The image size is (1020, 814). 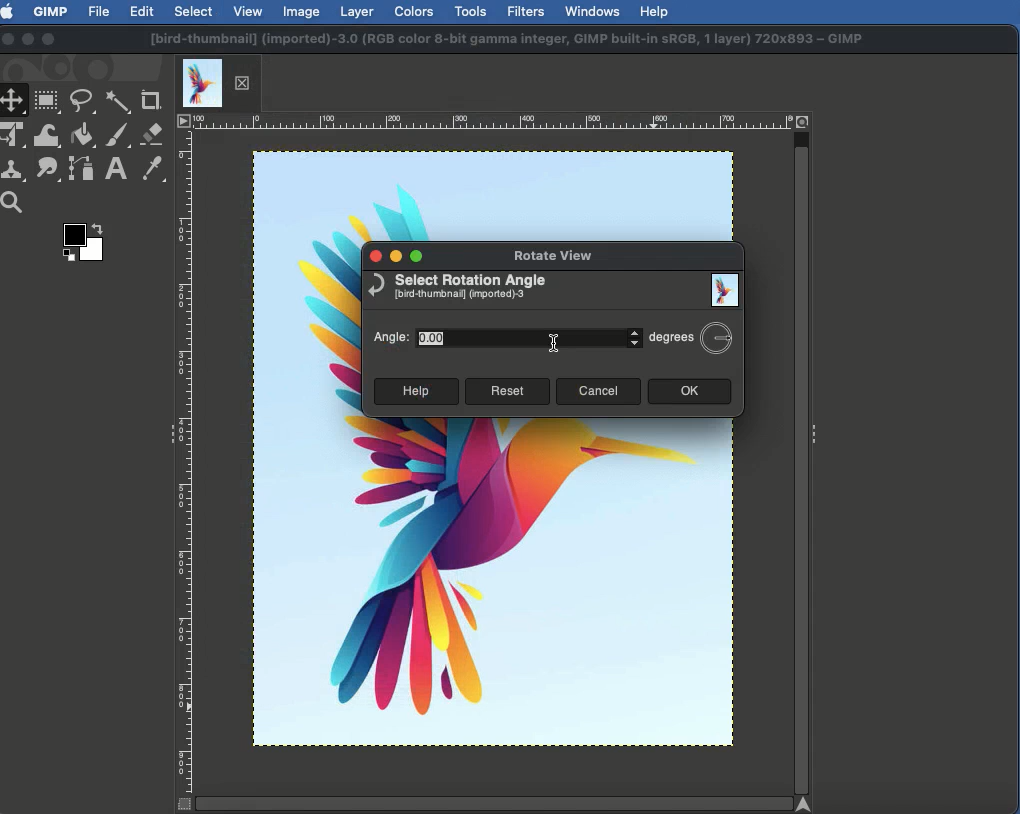 I want to click on Show sidebar menu, so click(x=817, y=430).